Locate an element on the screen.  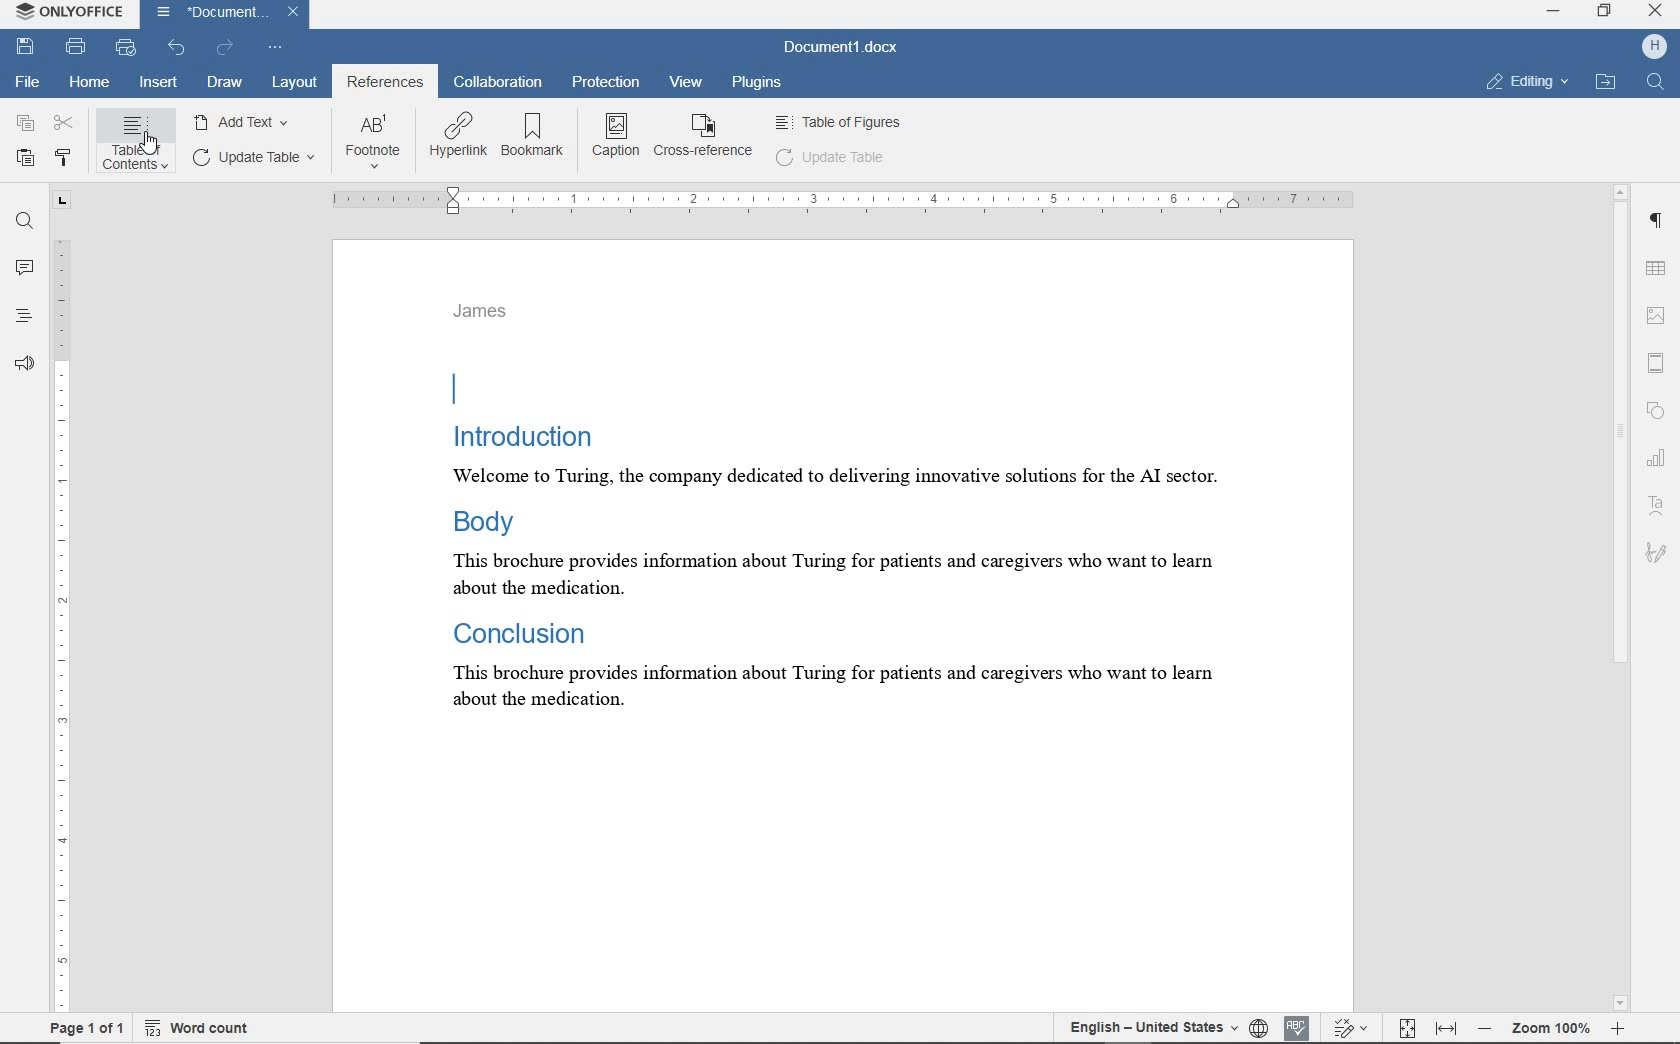
customize quick access toolbar is located at coordinates (277, 48).